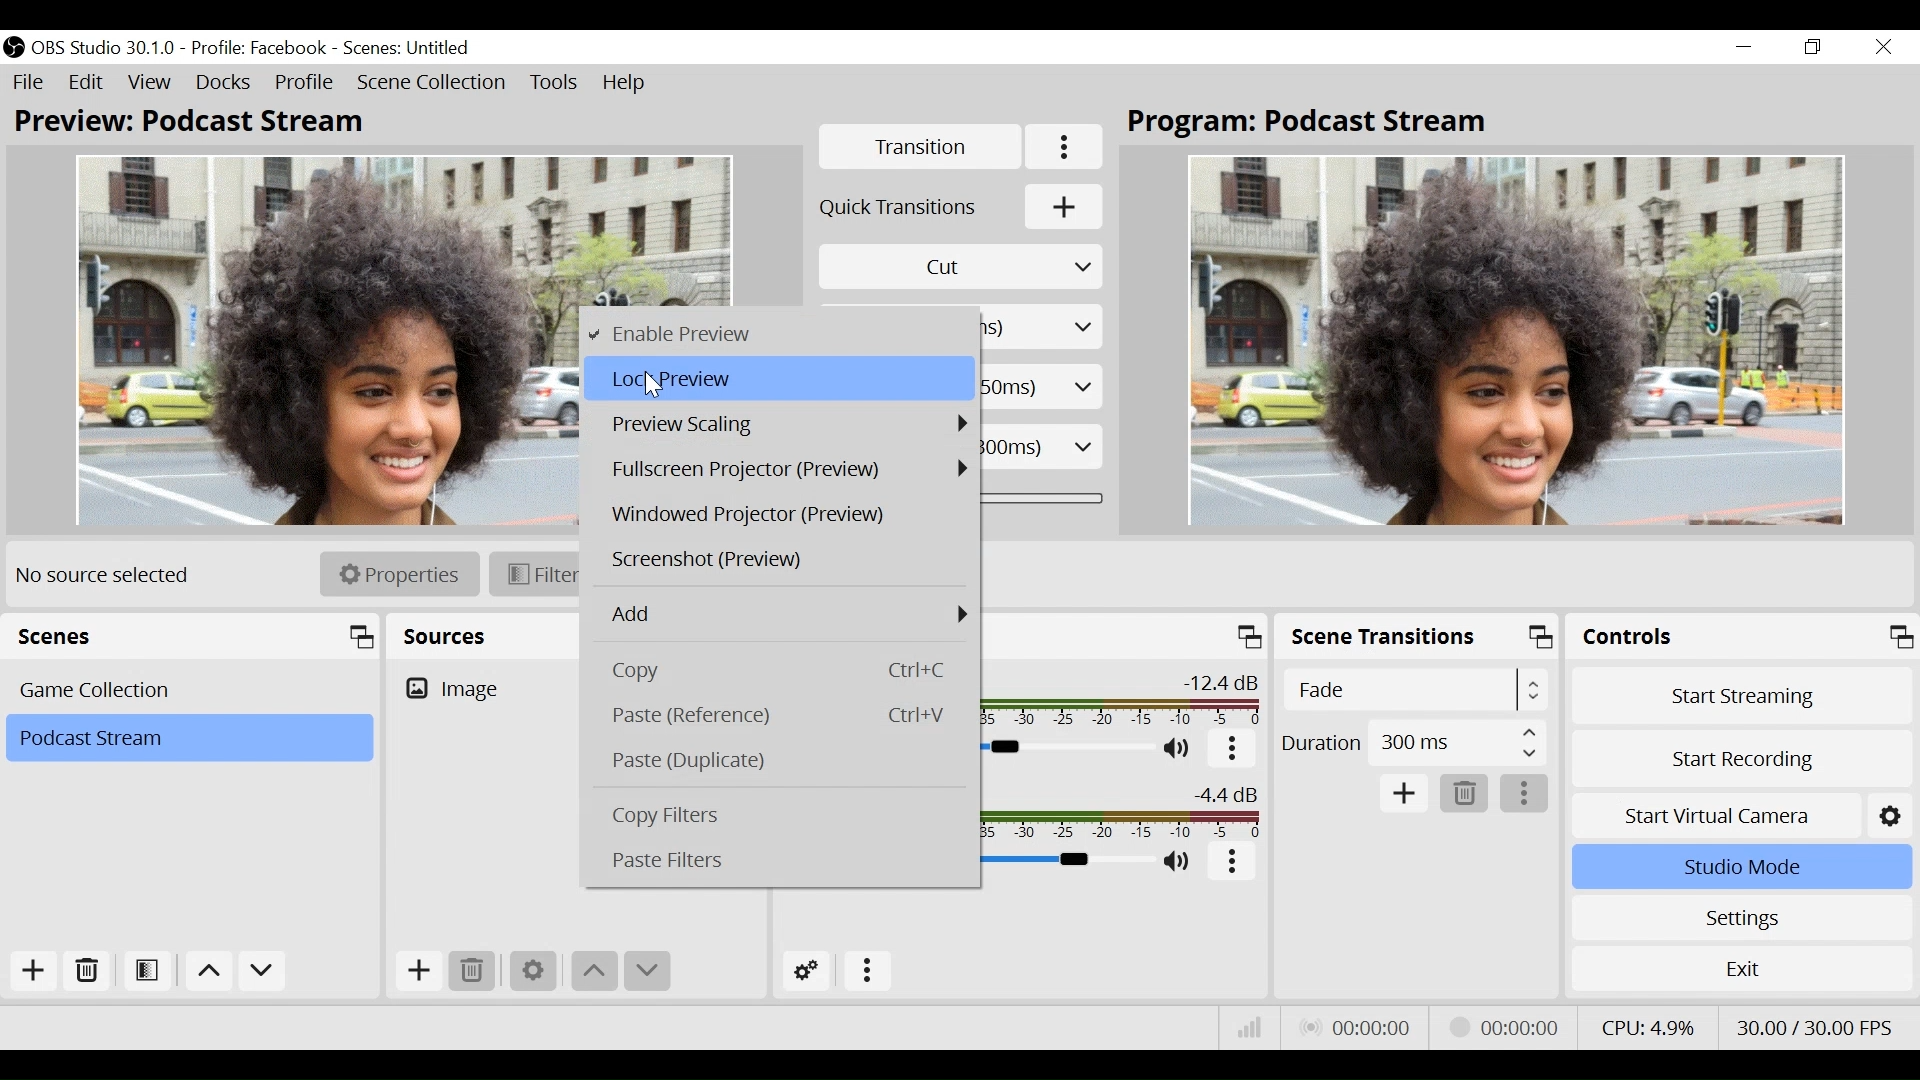  Describe the element at coordinates (1739, 758) in the screenshot. I see `Start Recording` at that location.